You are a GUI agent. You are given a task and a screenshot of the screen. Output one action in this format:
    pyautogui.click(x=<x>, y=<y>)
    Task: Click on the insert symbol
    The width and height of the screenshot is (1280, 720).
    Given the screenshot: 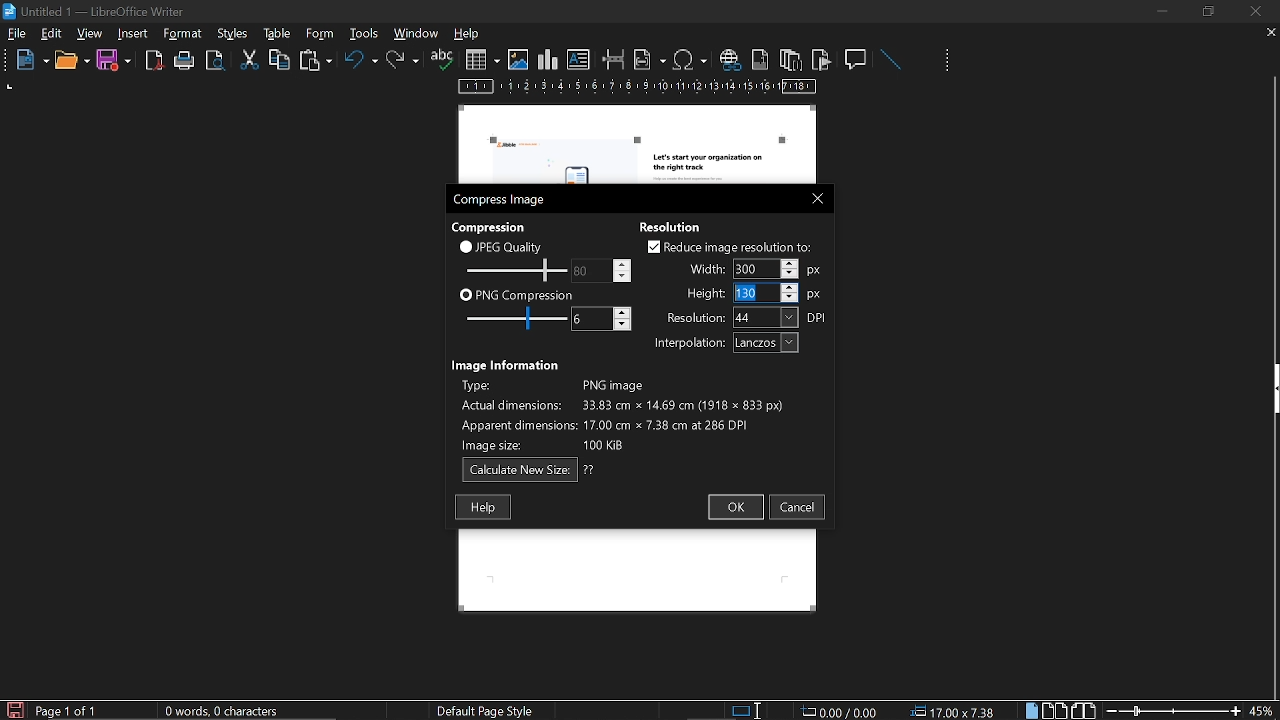 What is the action you would take?
    pyautogui.click(x=690, y=59)
    